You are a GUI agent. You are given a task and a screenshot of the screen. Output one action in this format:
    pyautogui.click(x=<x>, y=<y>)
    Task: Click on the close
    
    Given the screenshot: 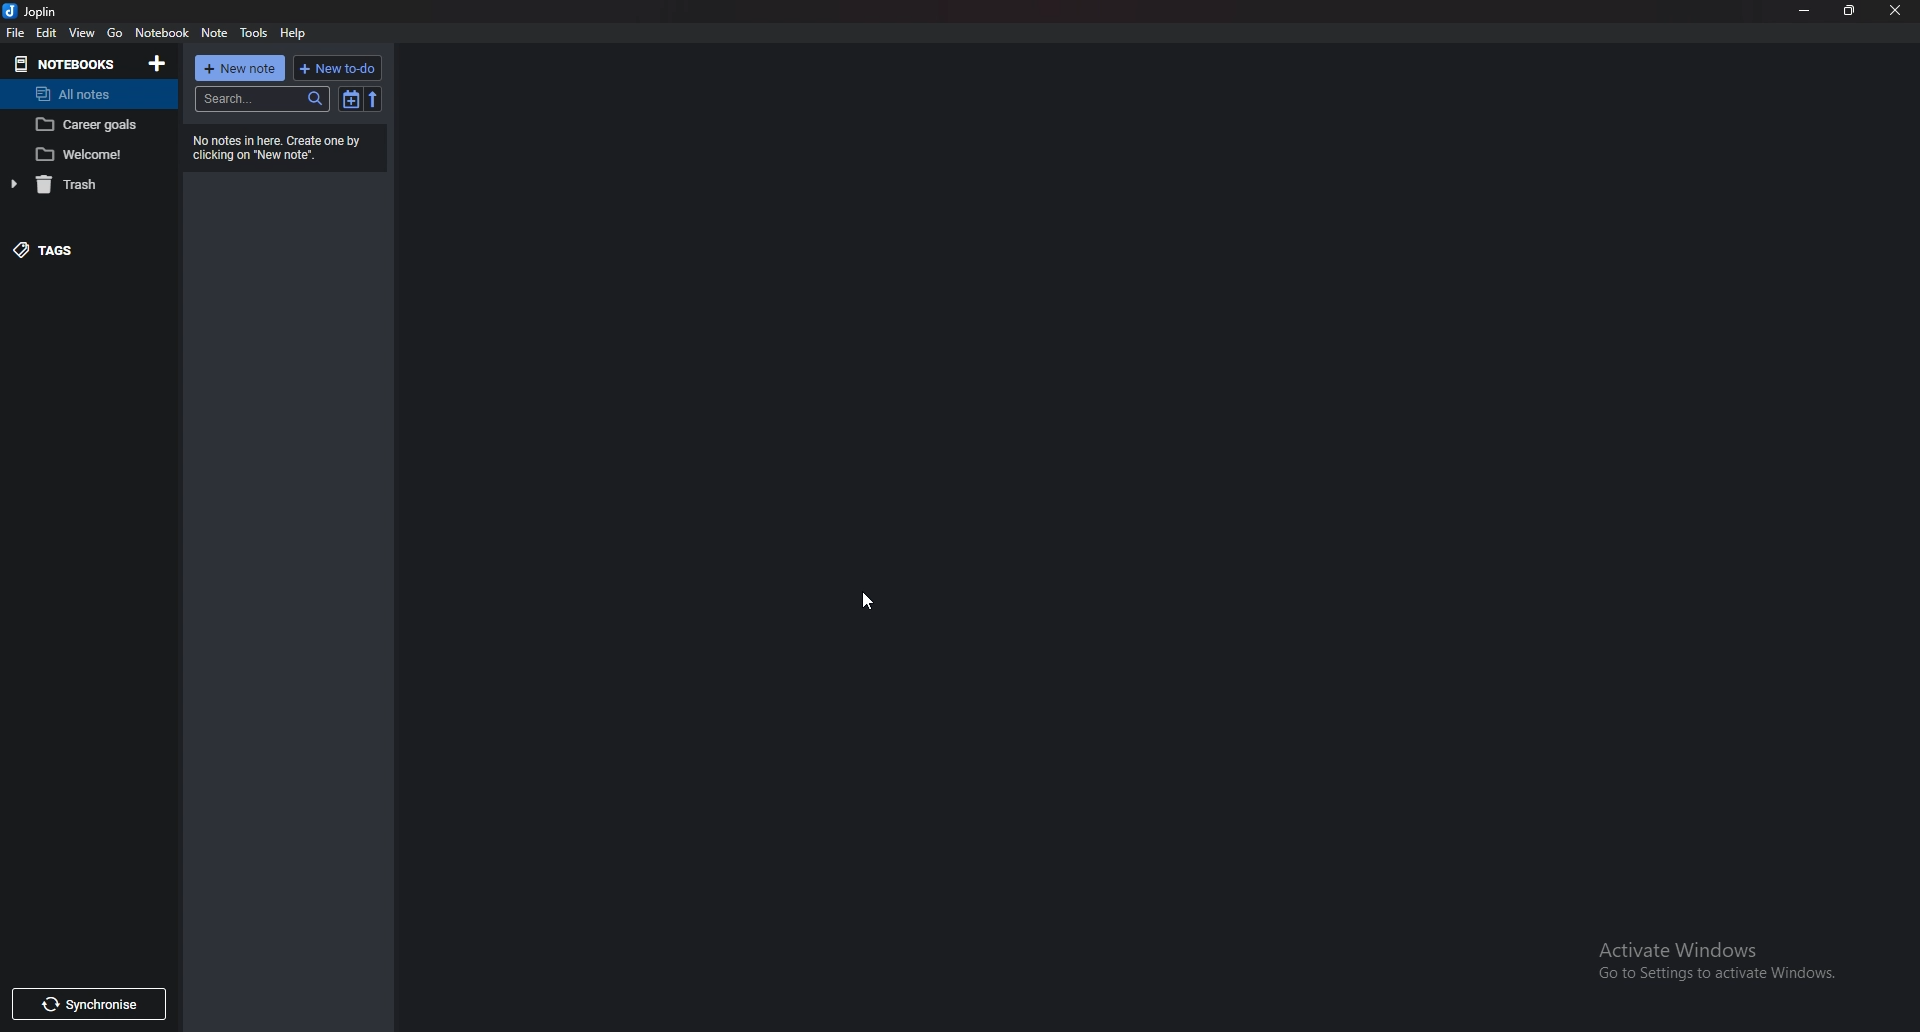 What is the action you would take?
    pyautogui.click(x=1893, y=10)
    